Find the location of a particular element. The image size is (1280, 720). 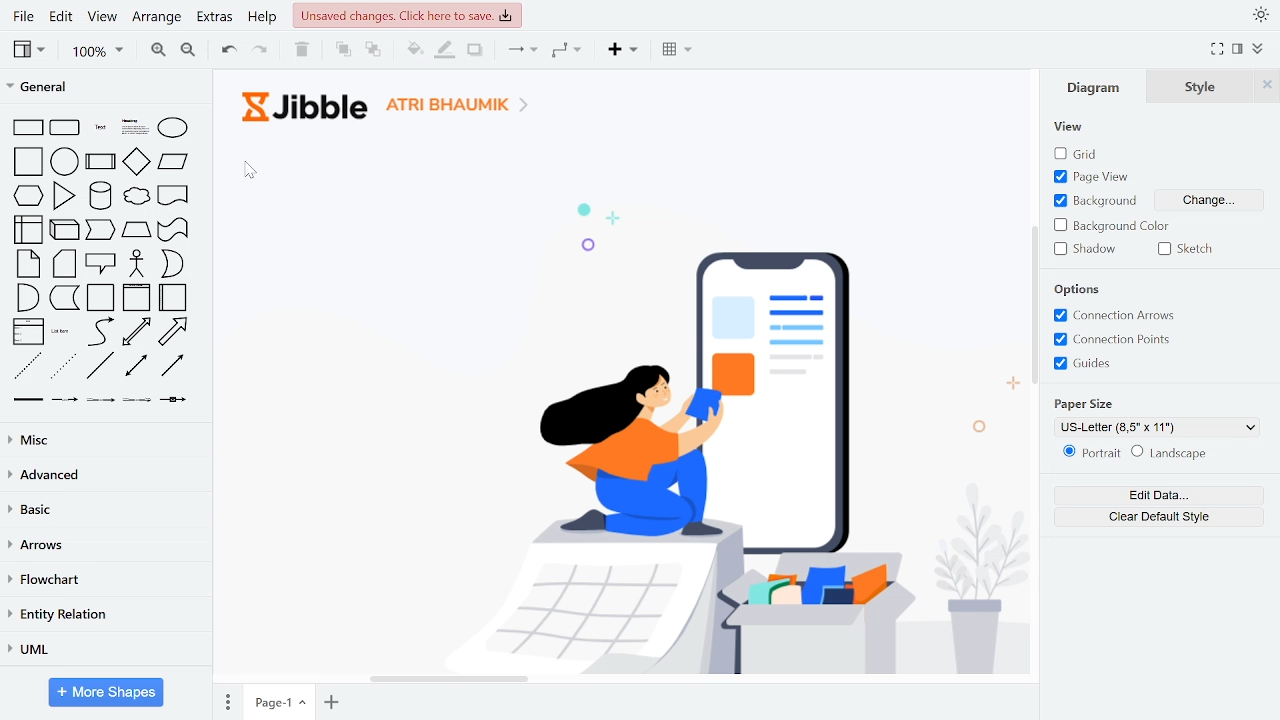

general shapes is located at coordinates (29, 296).